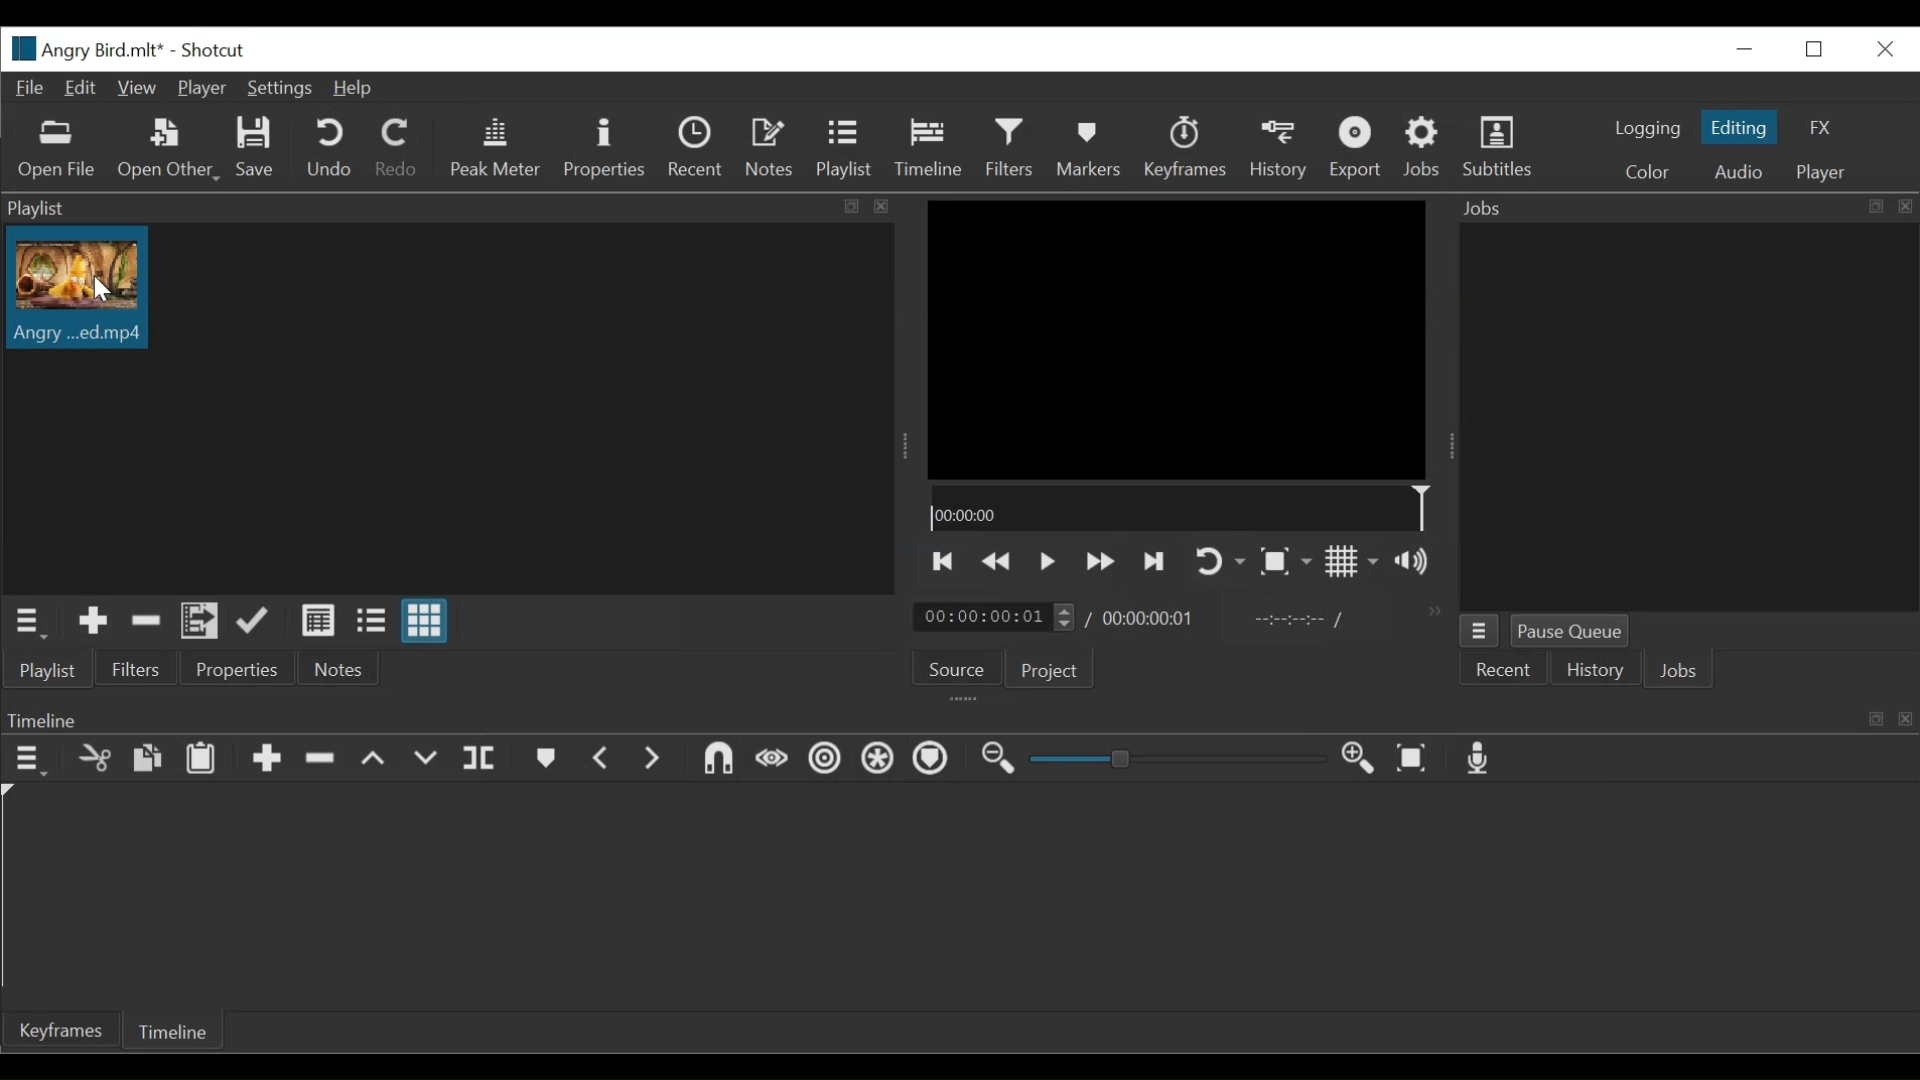 Image resolution: width=1920 pixels, height=1080 pixels. I want to click on Zoom timeline out, so click(999, 760).